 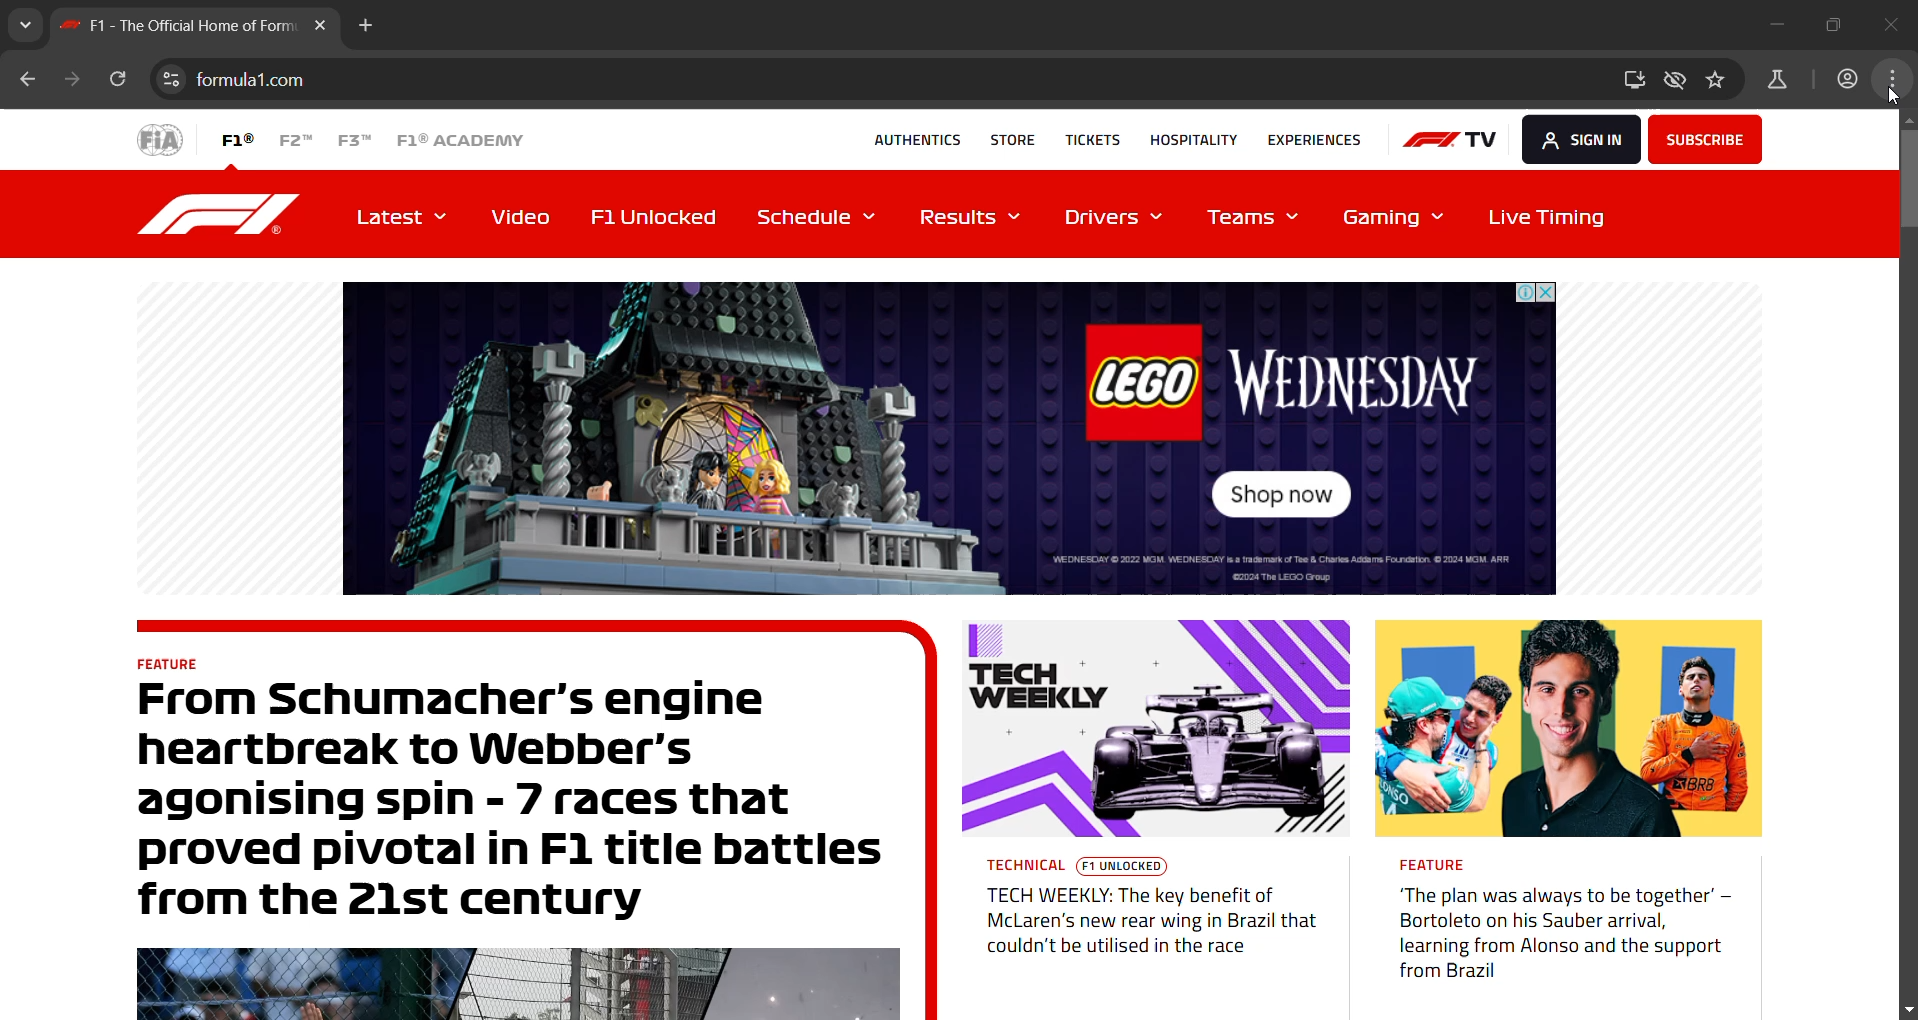 What do you see at coordinates (367, 30) in the screenshot?
I see `add new tab` at bounding box center [367, 30].